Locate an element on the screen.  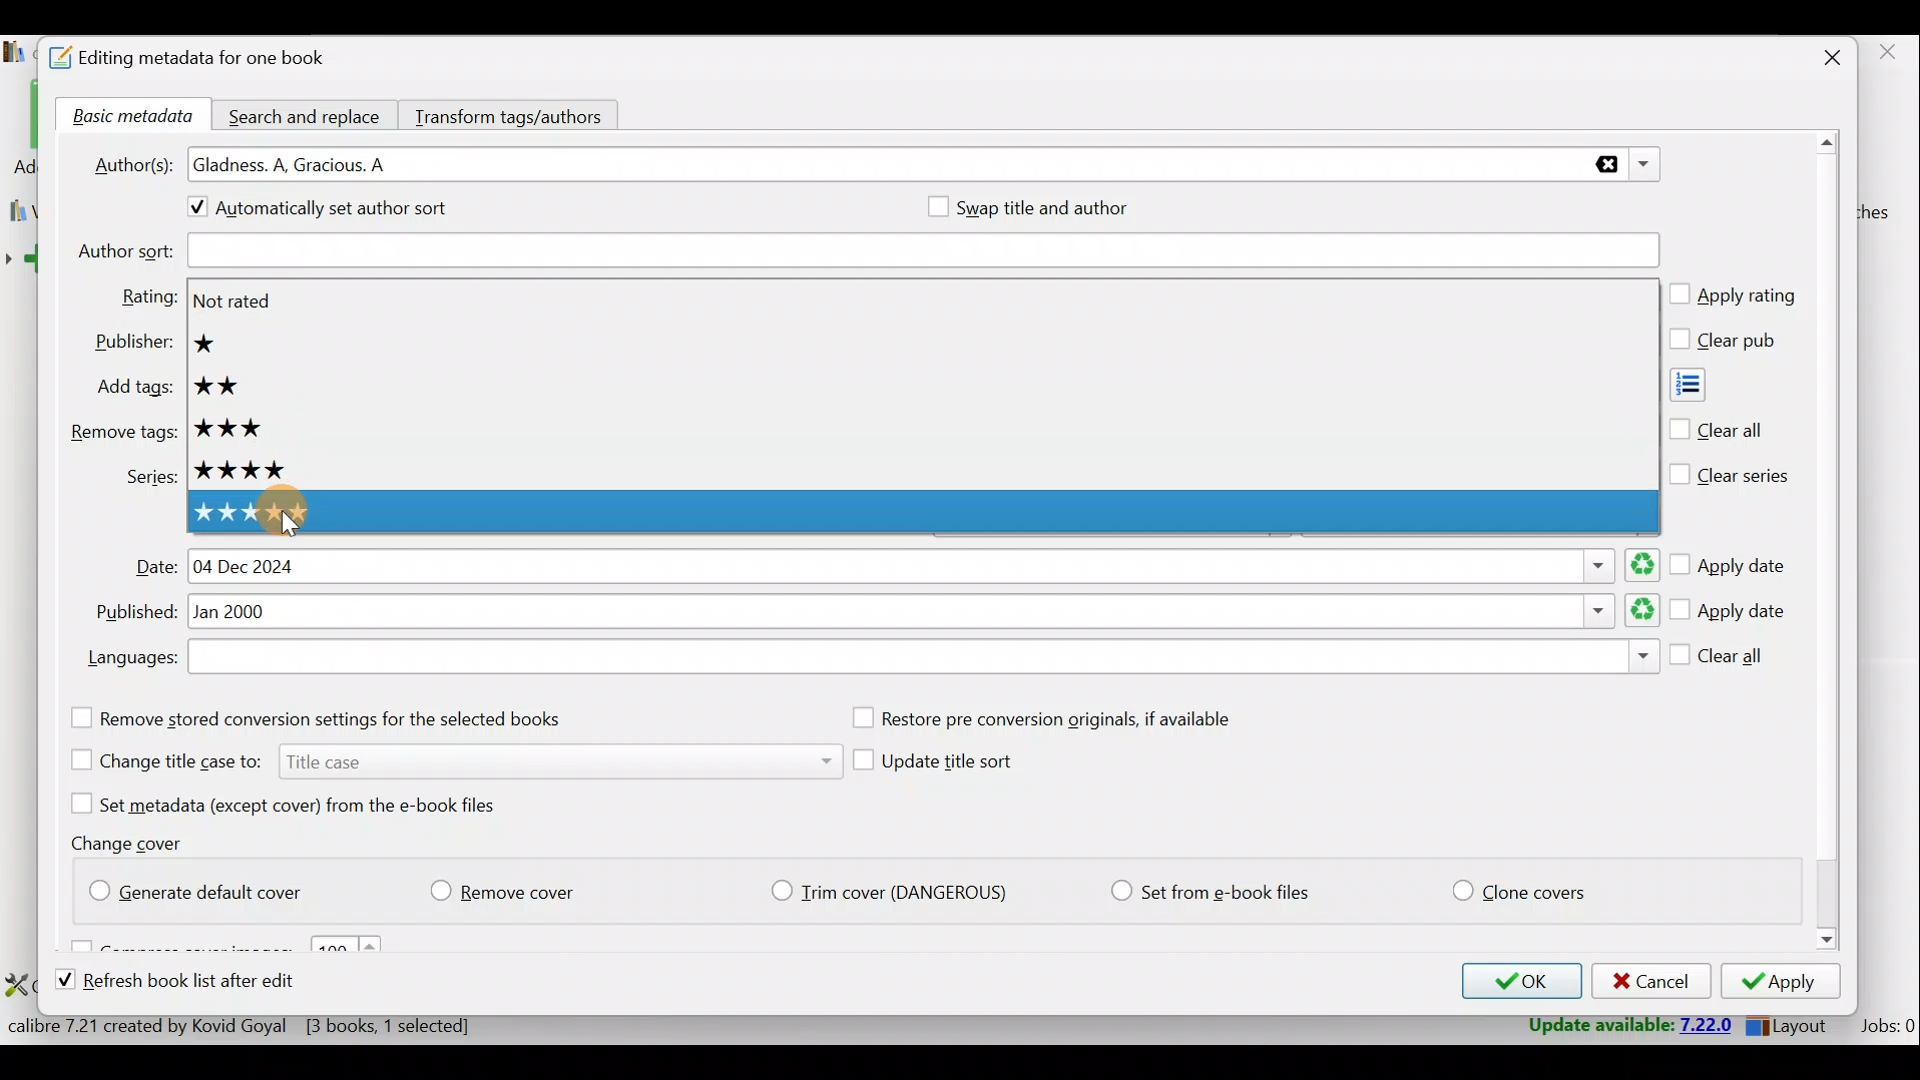
Apply rating is located at coordinates (1732, 297).